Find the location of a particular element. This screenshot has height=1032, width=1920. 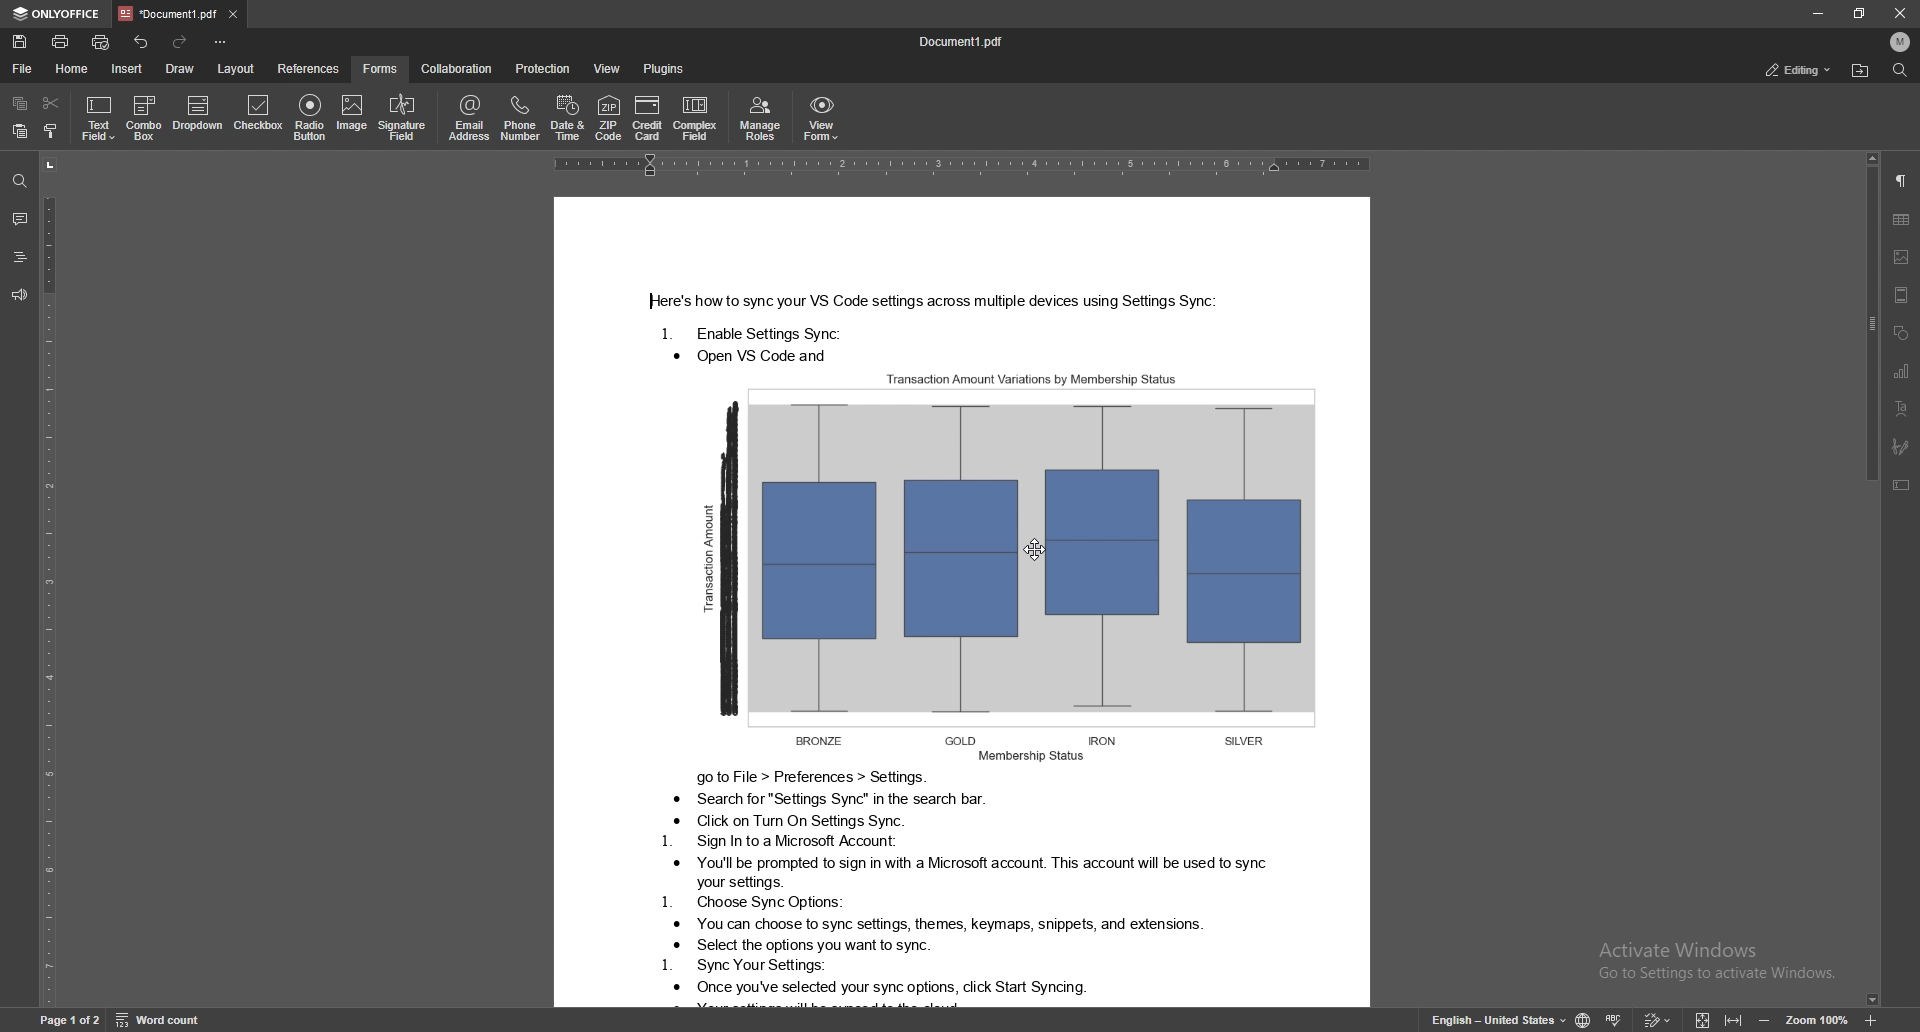

shape is located at coordinates (1901, 333).